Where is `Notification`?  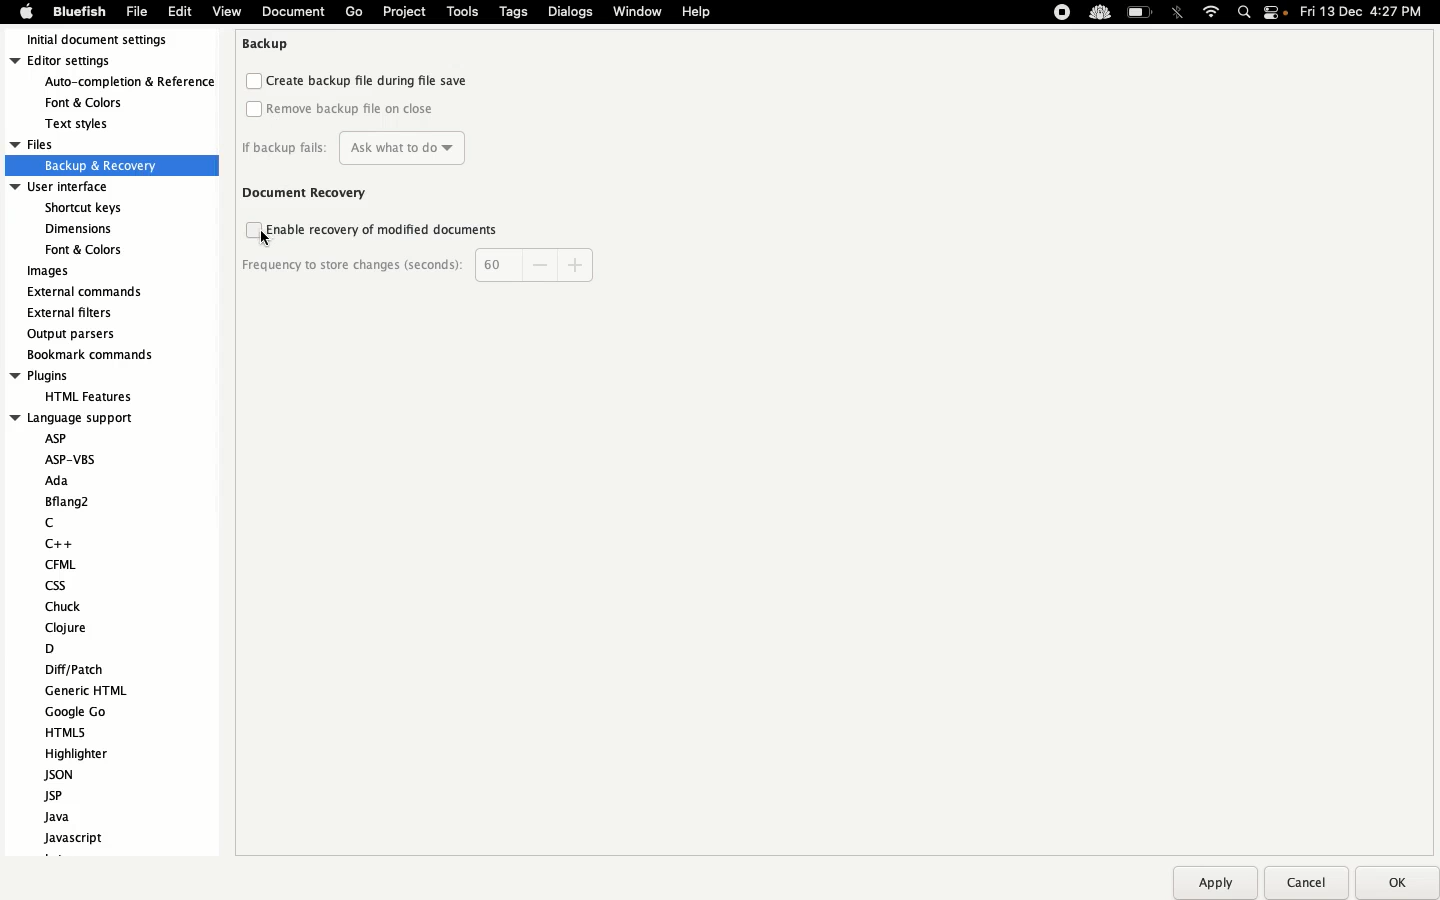 Notification is located at coordinates (1279, 14).